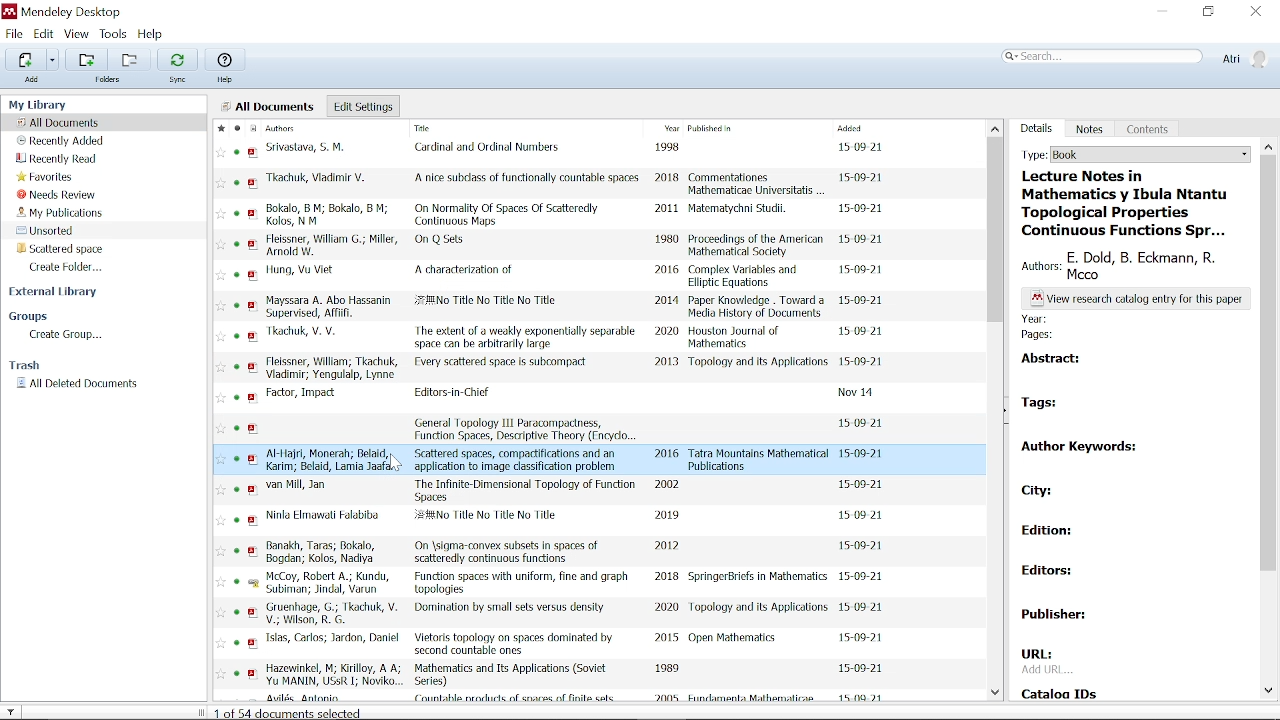 The width and height of the screenshot is (1280, 720). Describe the element at coordinates (758, 578) in the screenshot. I see `SpringerBricfs in Mathematics` at that location.